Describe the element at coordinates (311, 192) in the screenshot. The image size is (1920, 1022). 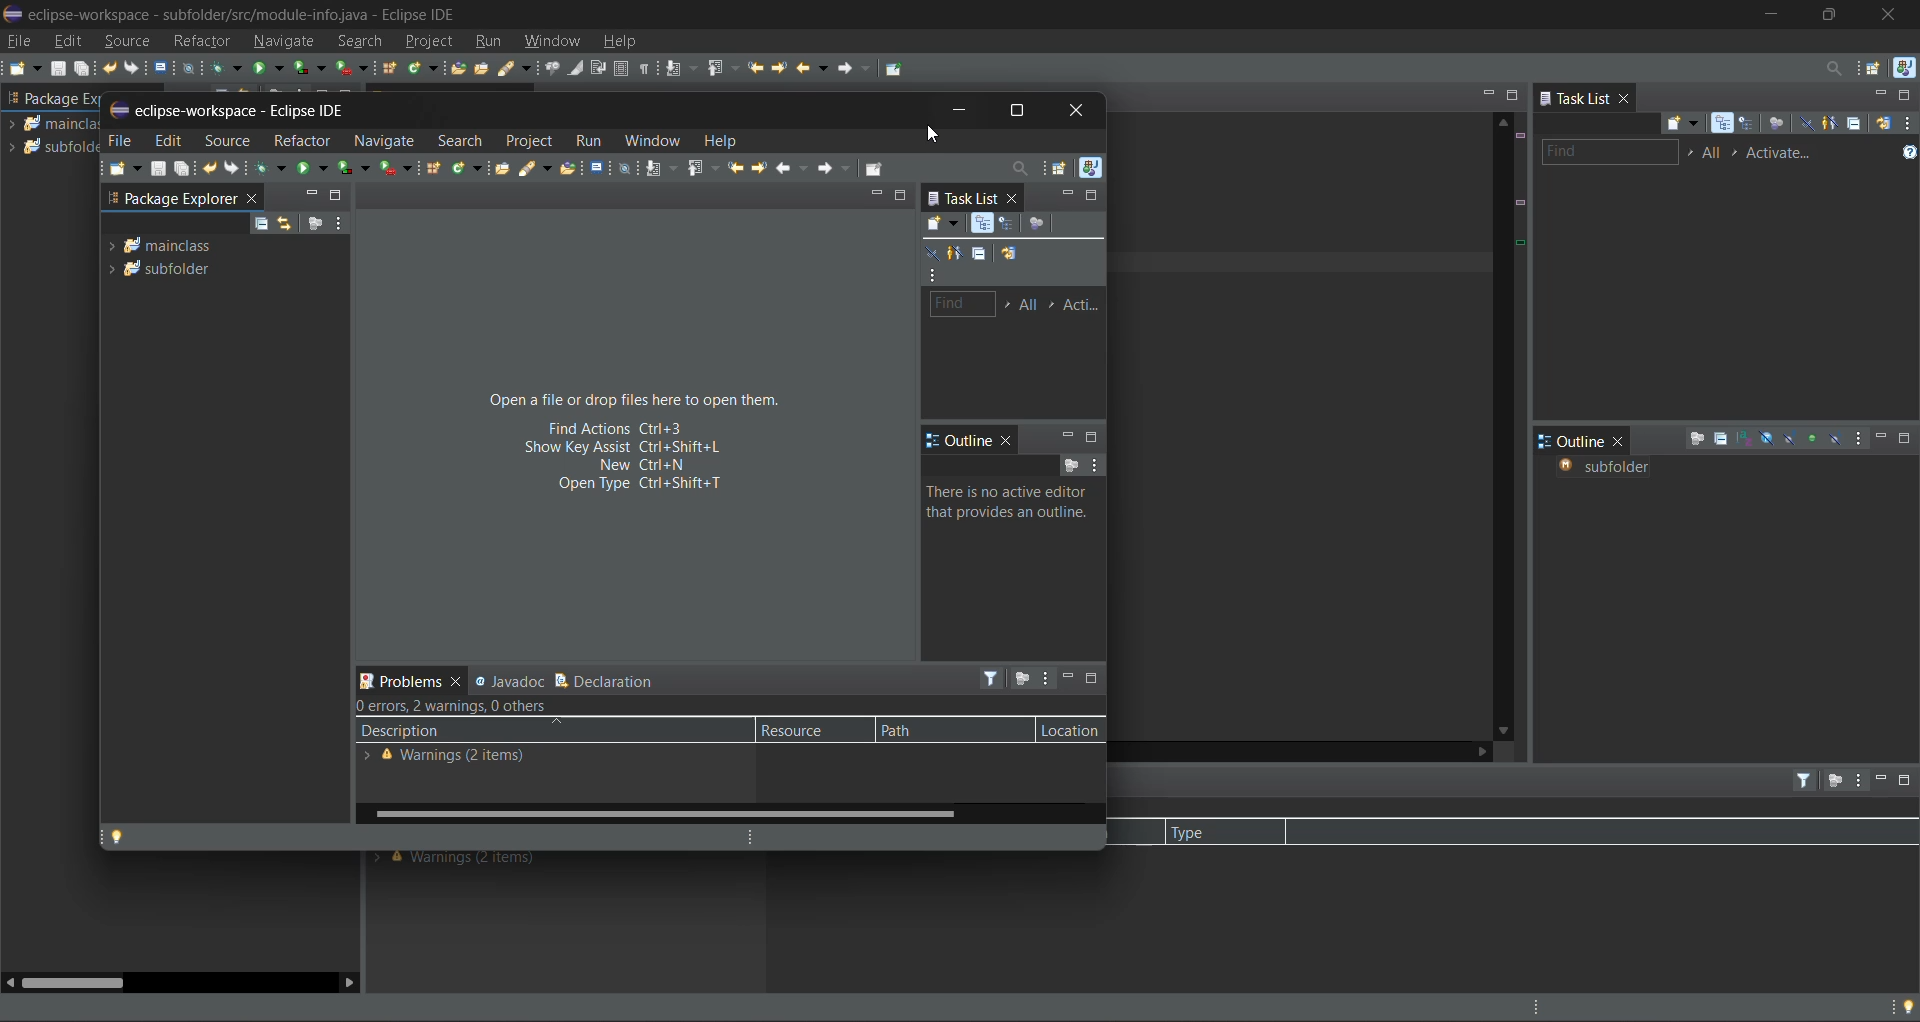
I see `minimize` at that location.